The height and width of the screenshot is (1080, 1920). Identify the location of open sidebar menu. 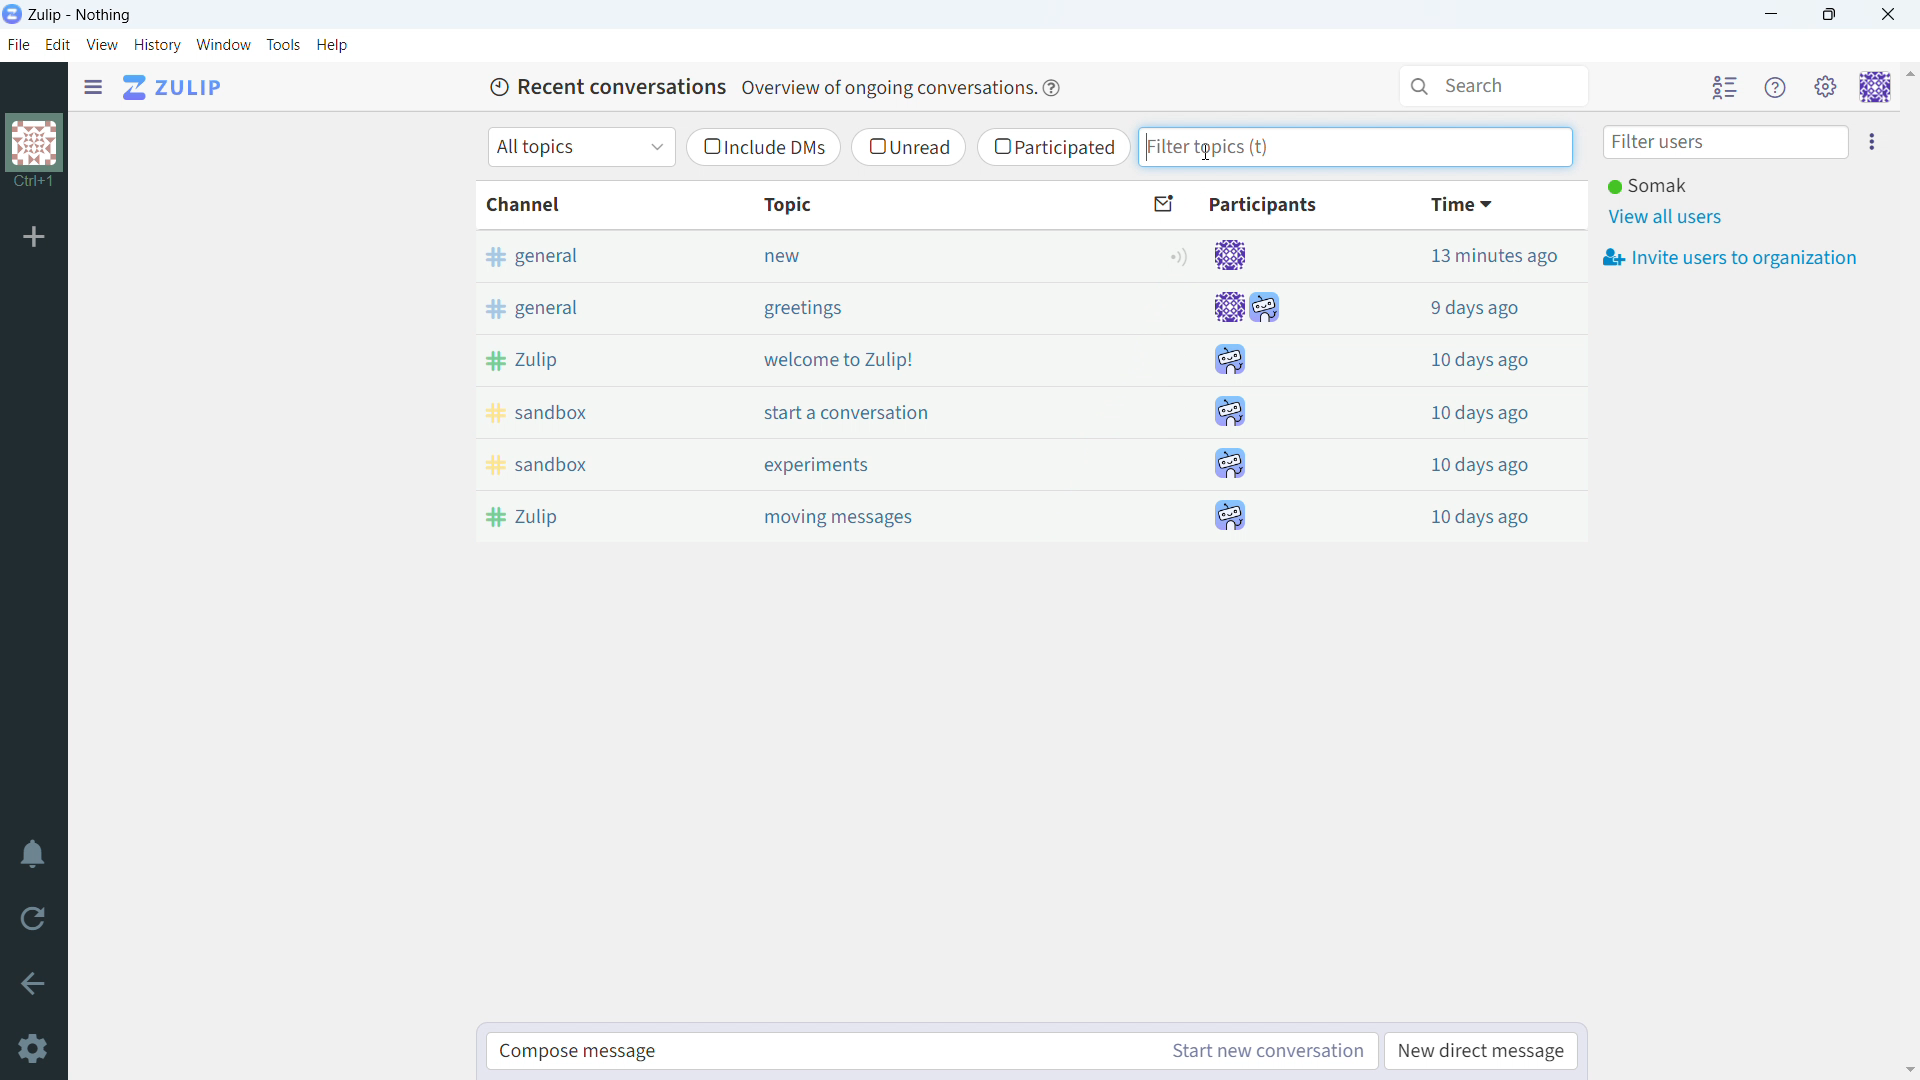
(93, 88).